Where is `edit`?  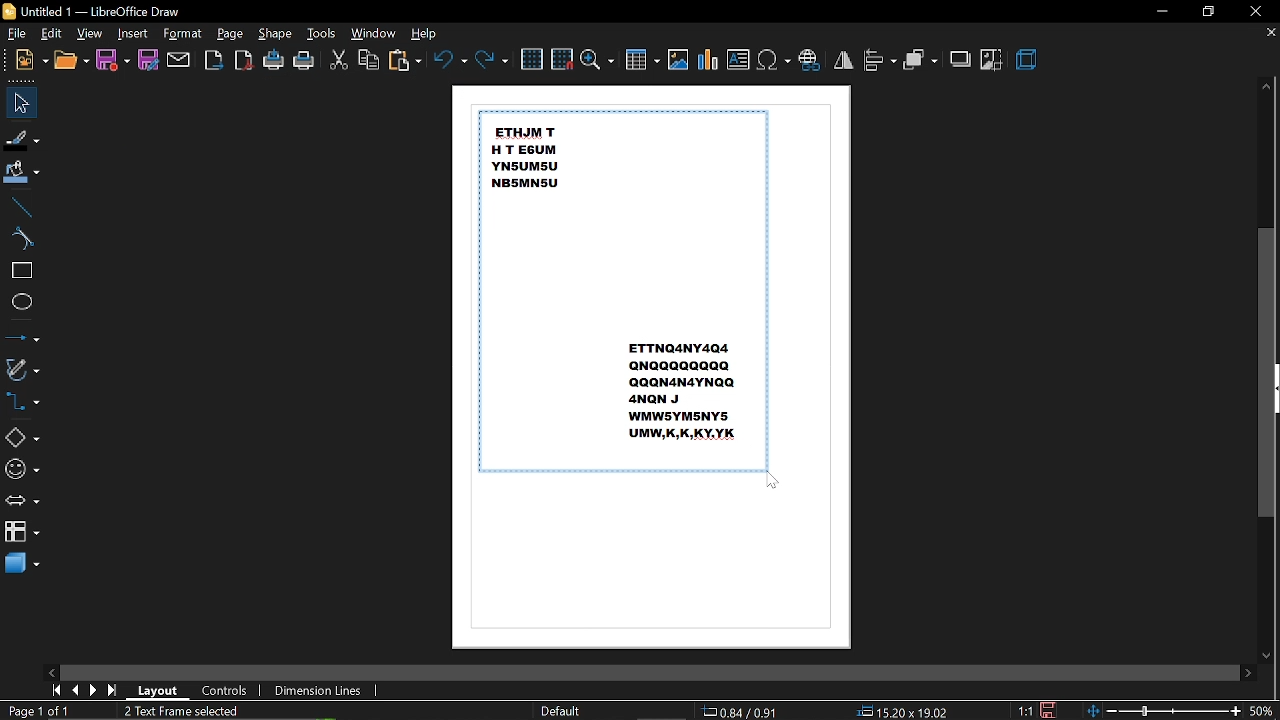 edit is located at coordinates (53, 34).